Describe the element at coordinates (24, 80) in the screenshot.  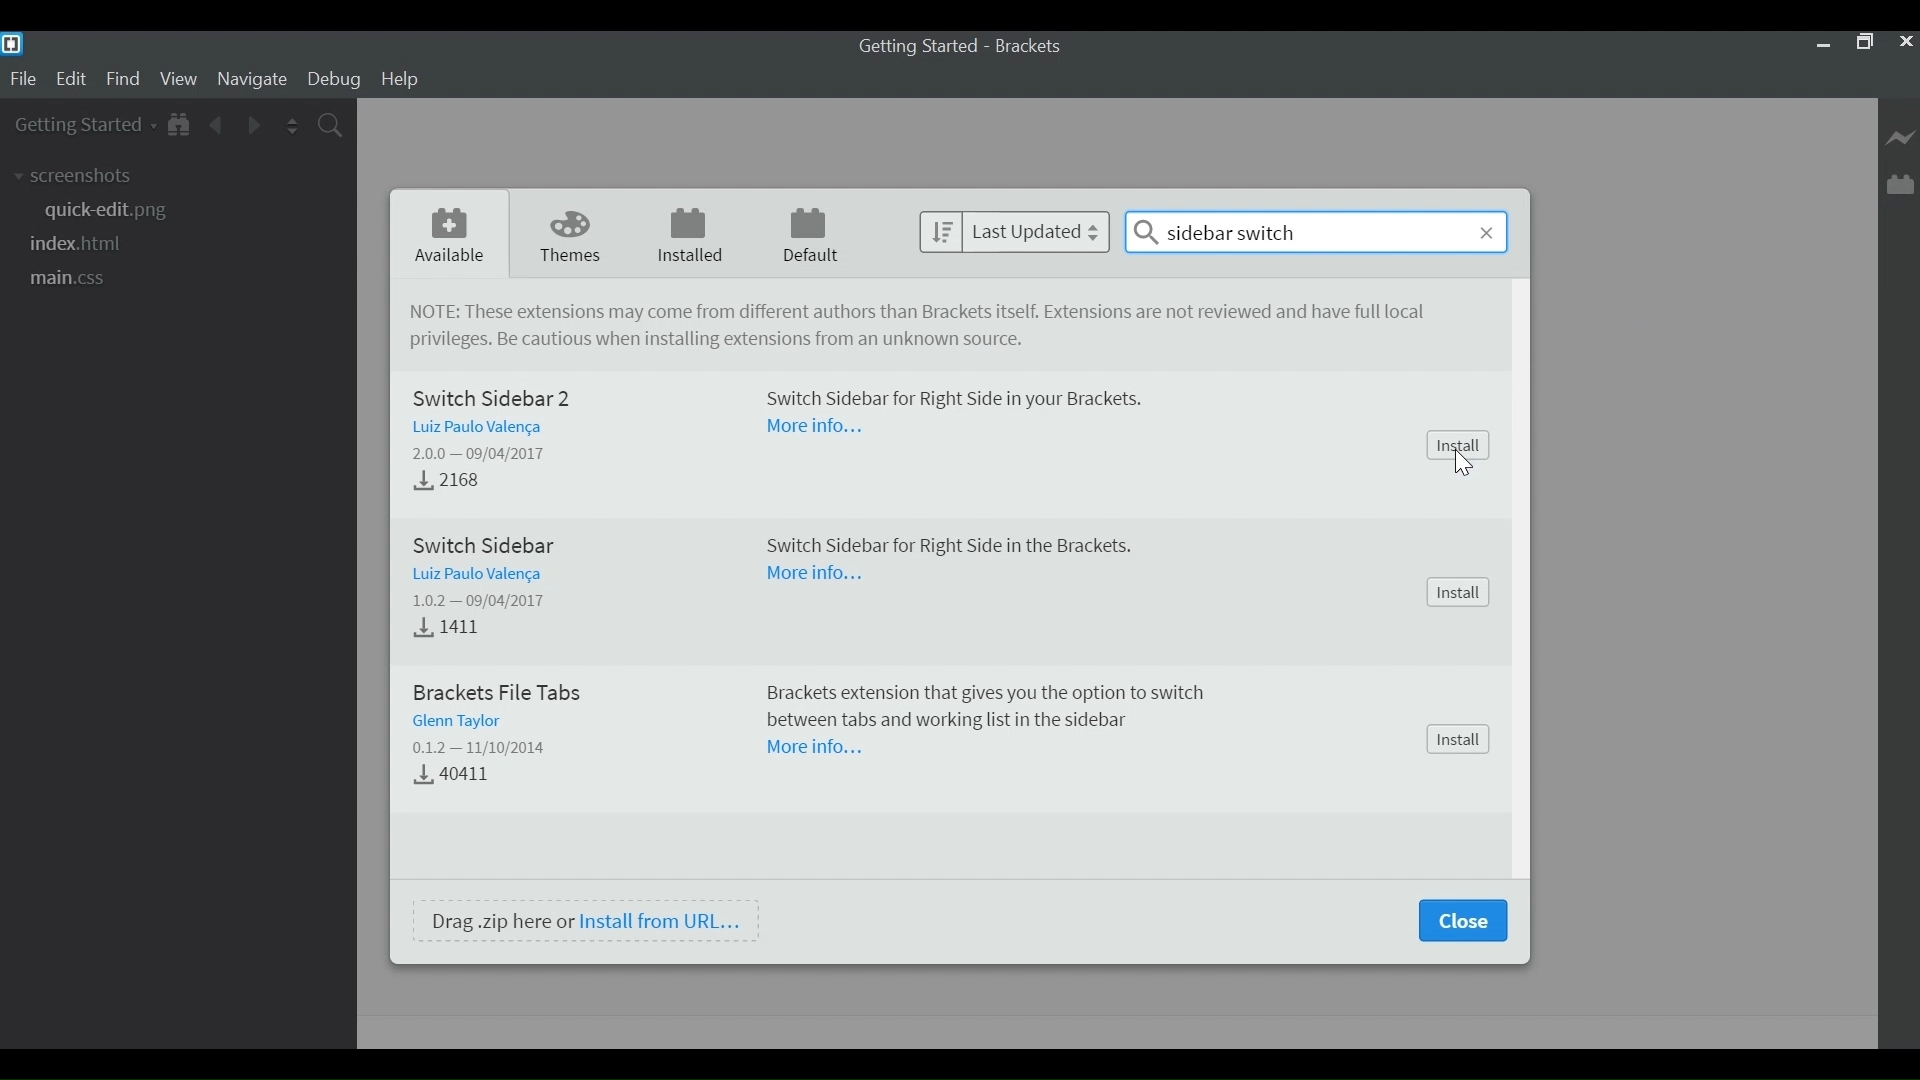
I see `File` at that location.